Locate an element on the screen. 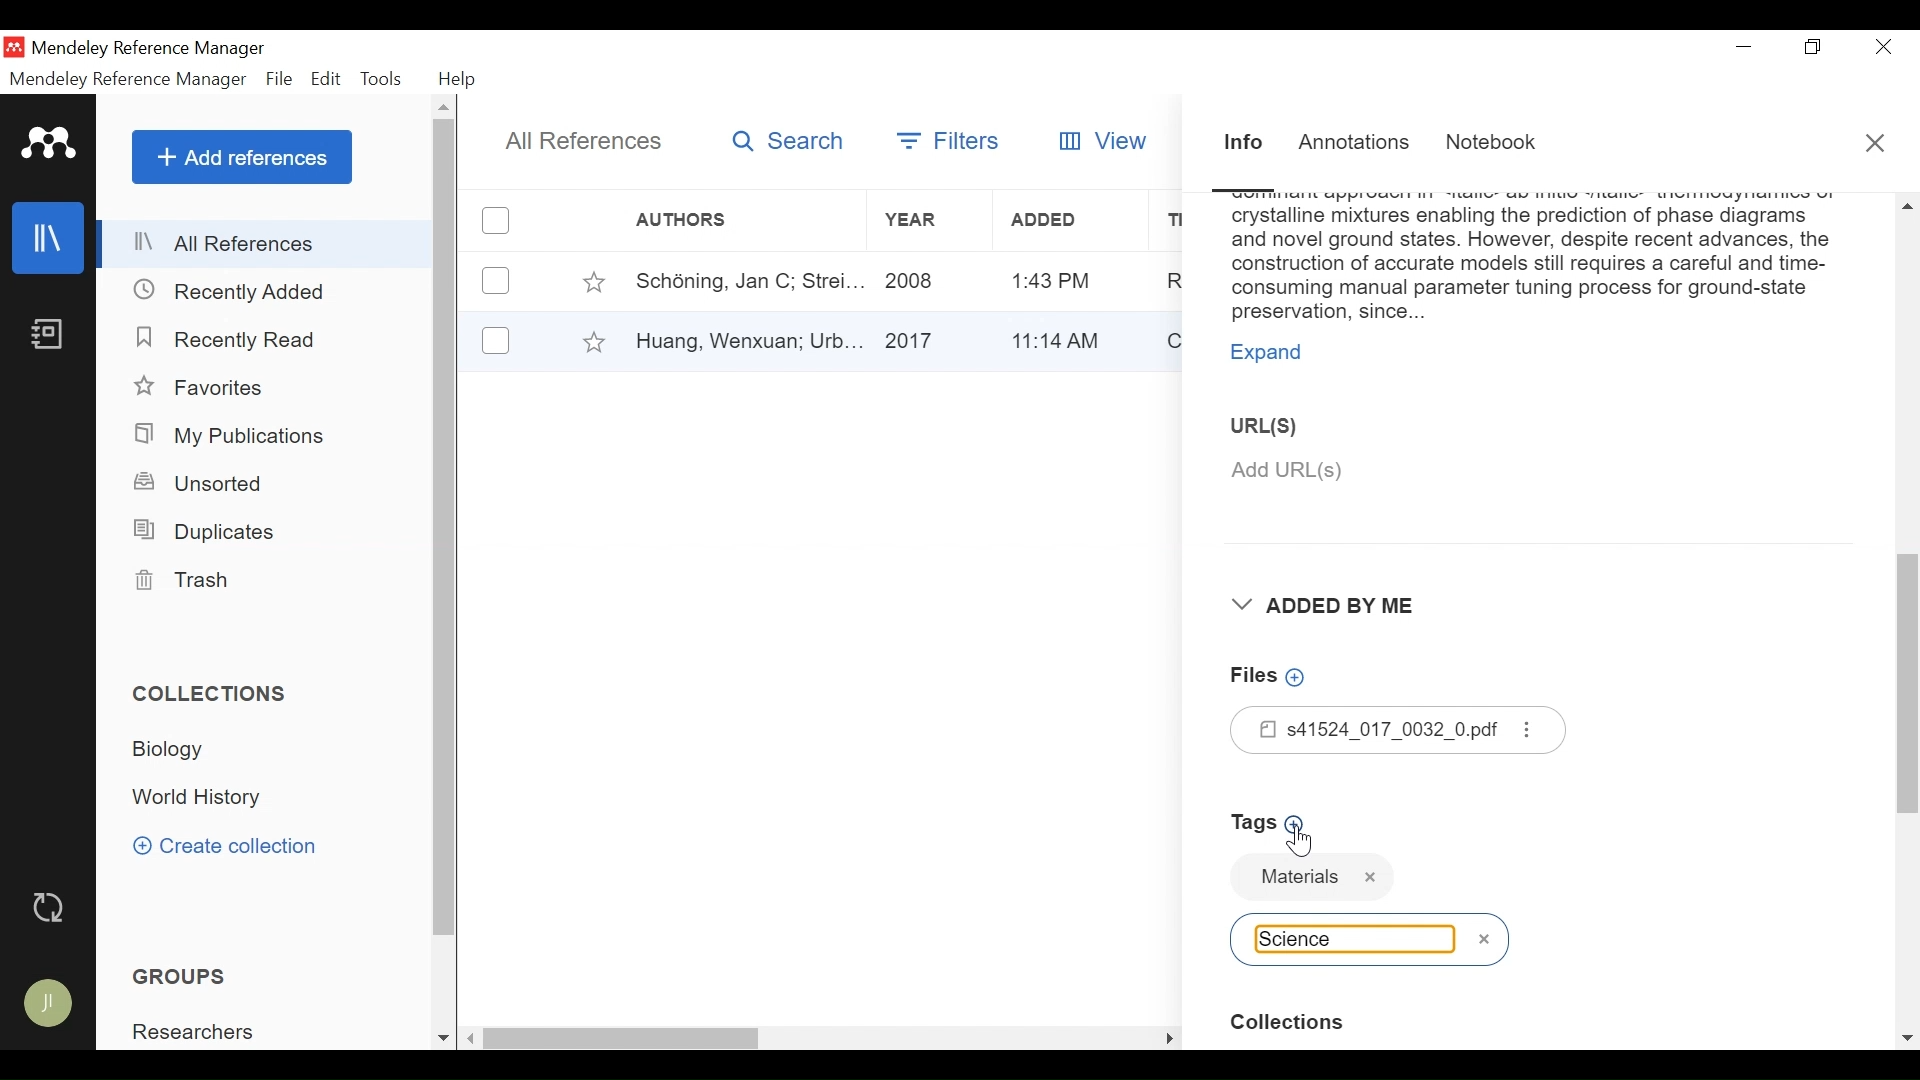 This screenshot has width=1920, height=1080. All References is located at coordinates (581, 143).